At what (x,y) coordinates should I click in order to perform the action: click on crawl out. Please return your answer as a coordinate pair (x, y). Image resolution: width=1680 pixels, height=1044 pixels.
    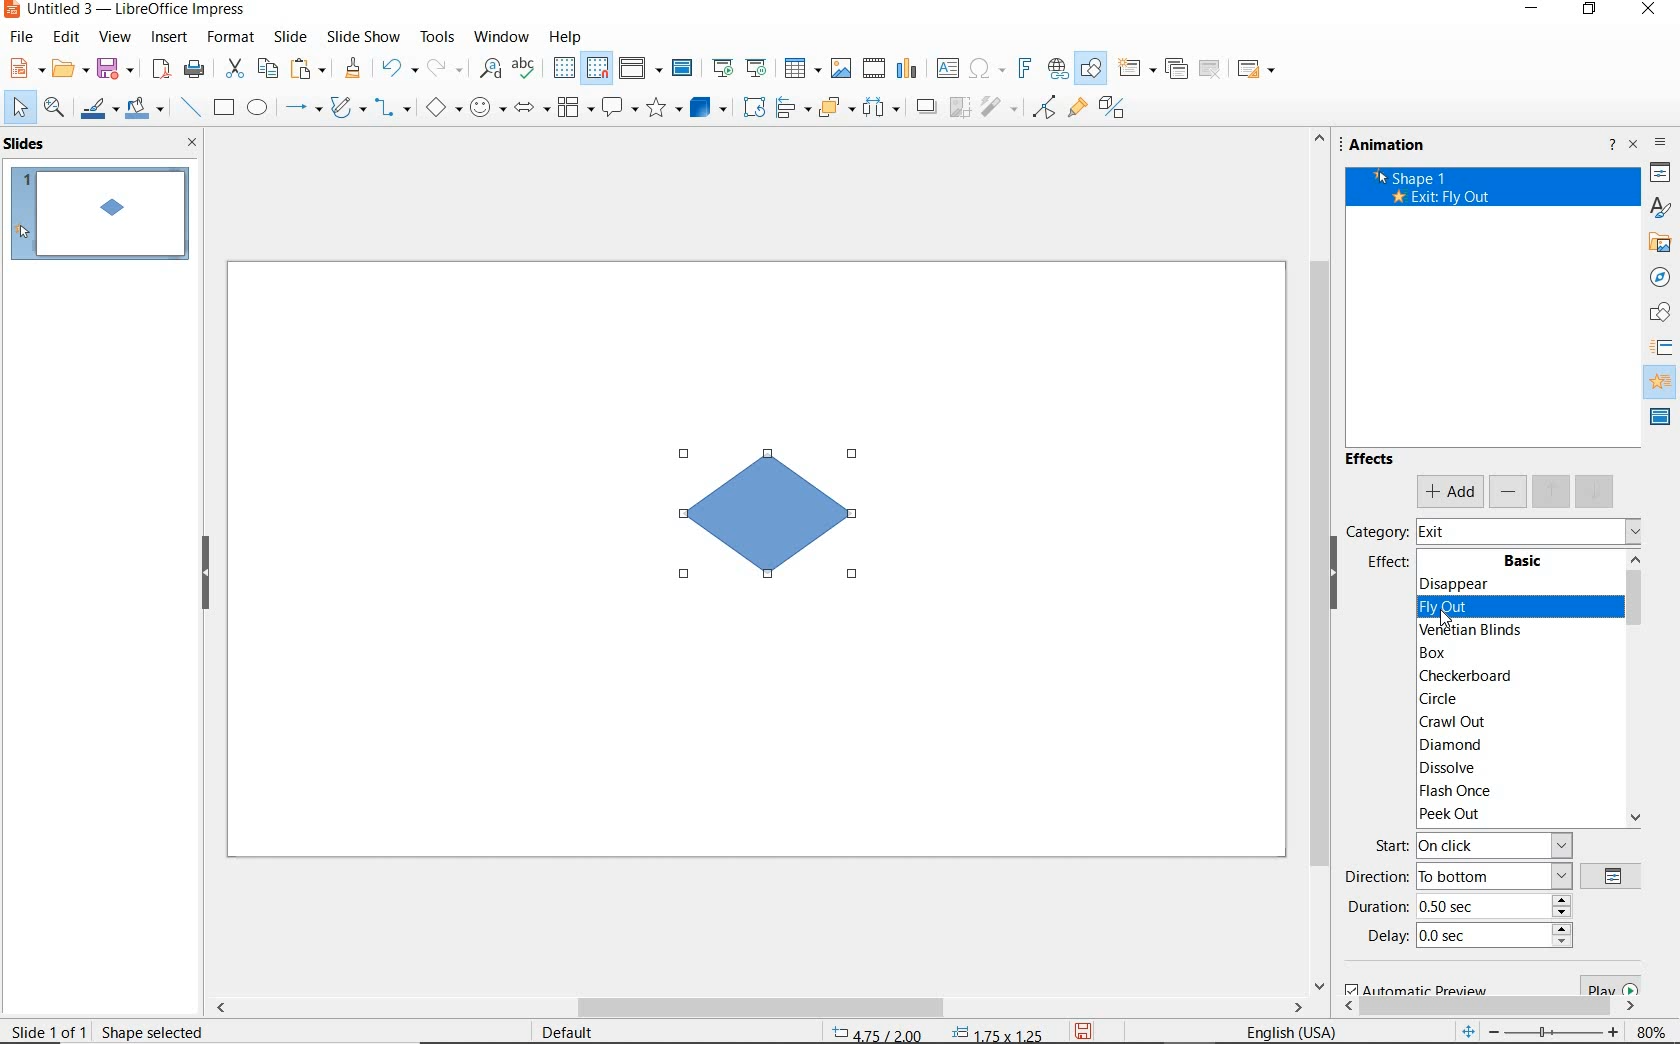
    Looking at the image, I should click on (1510, 723).